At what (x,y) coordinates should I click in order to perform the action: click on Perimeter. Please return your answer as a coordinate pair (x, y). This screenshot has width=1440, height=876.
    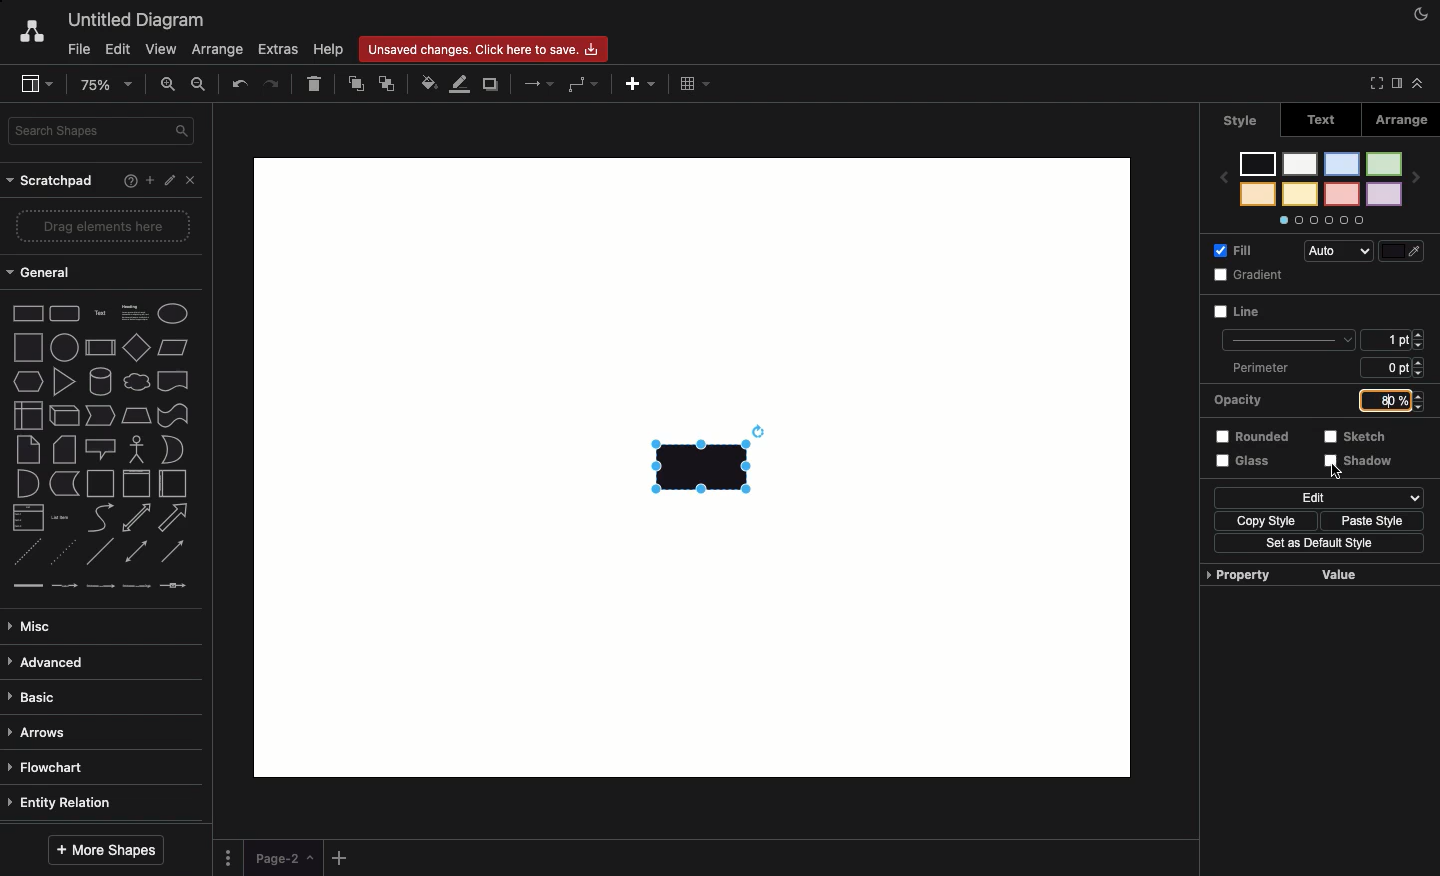
    Looking at the image, I should click on (1267, 367).